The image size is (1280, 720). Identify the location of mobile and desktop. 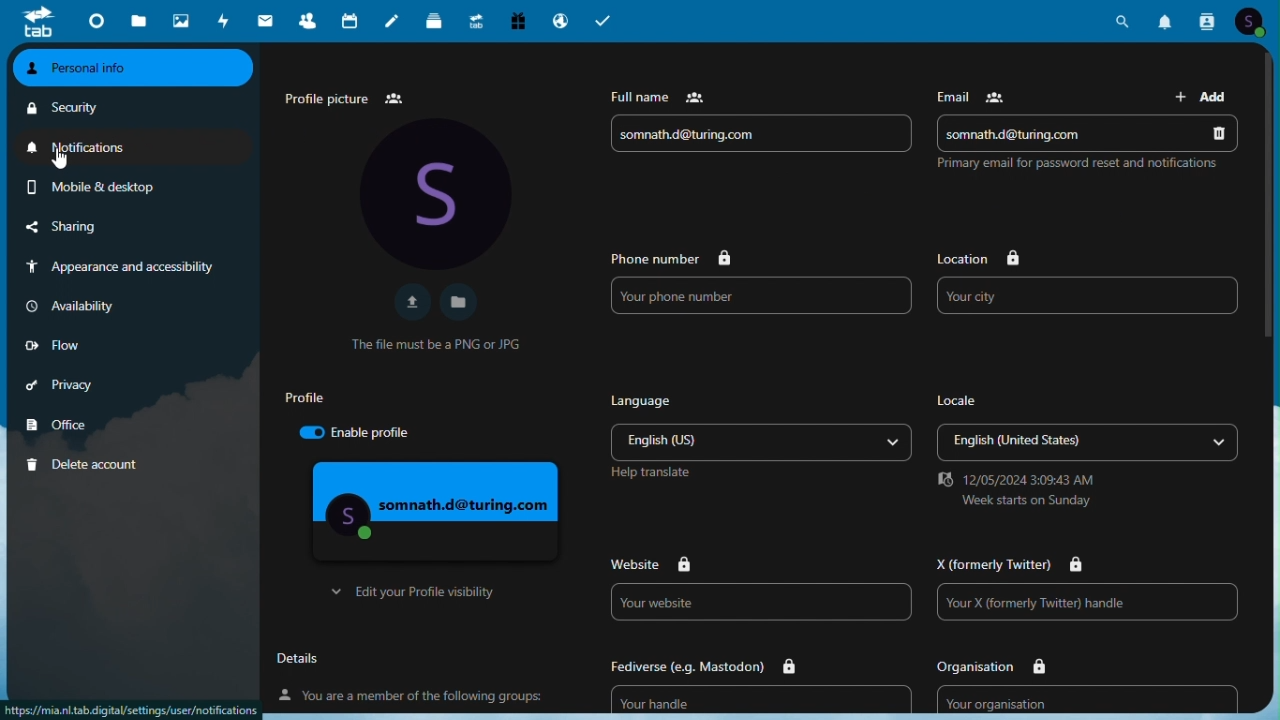
(116, 187).